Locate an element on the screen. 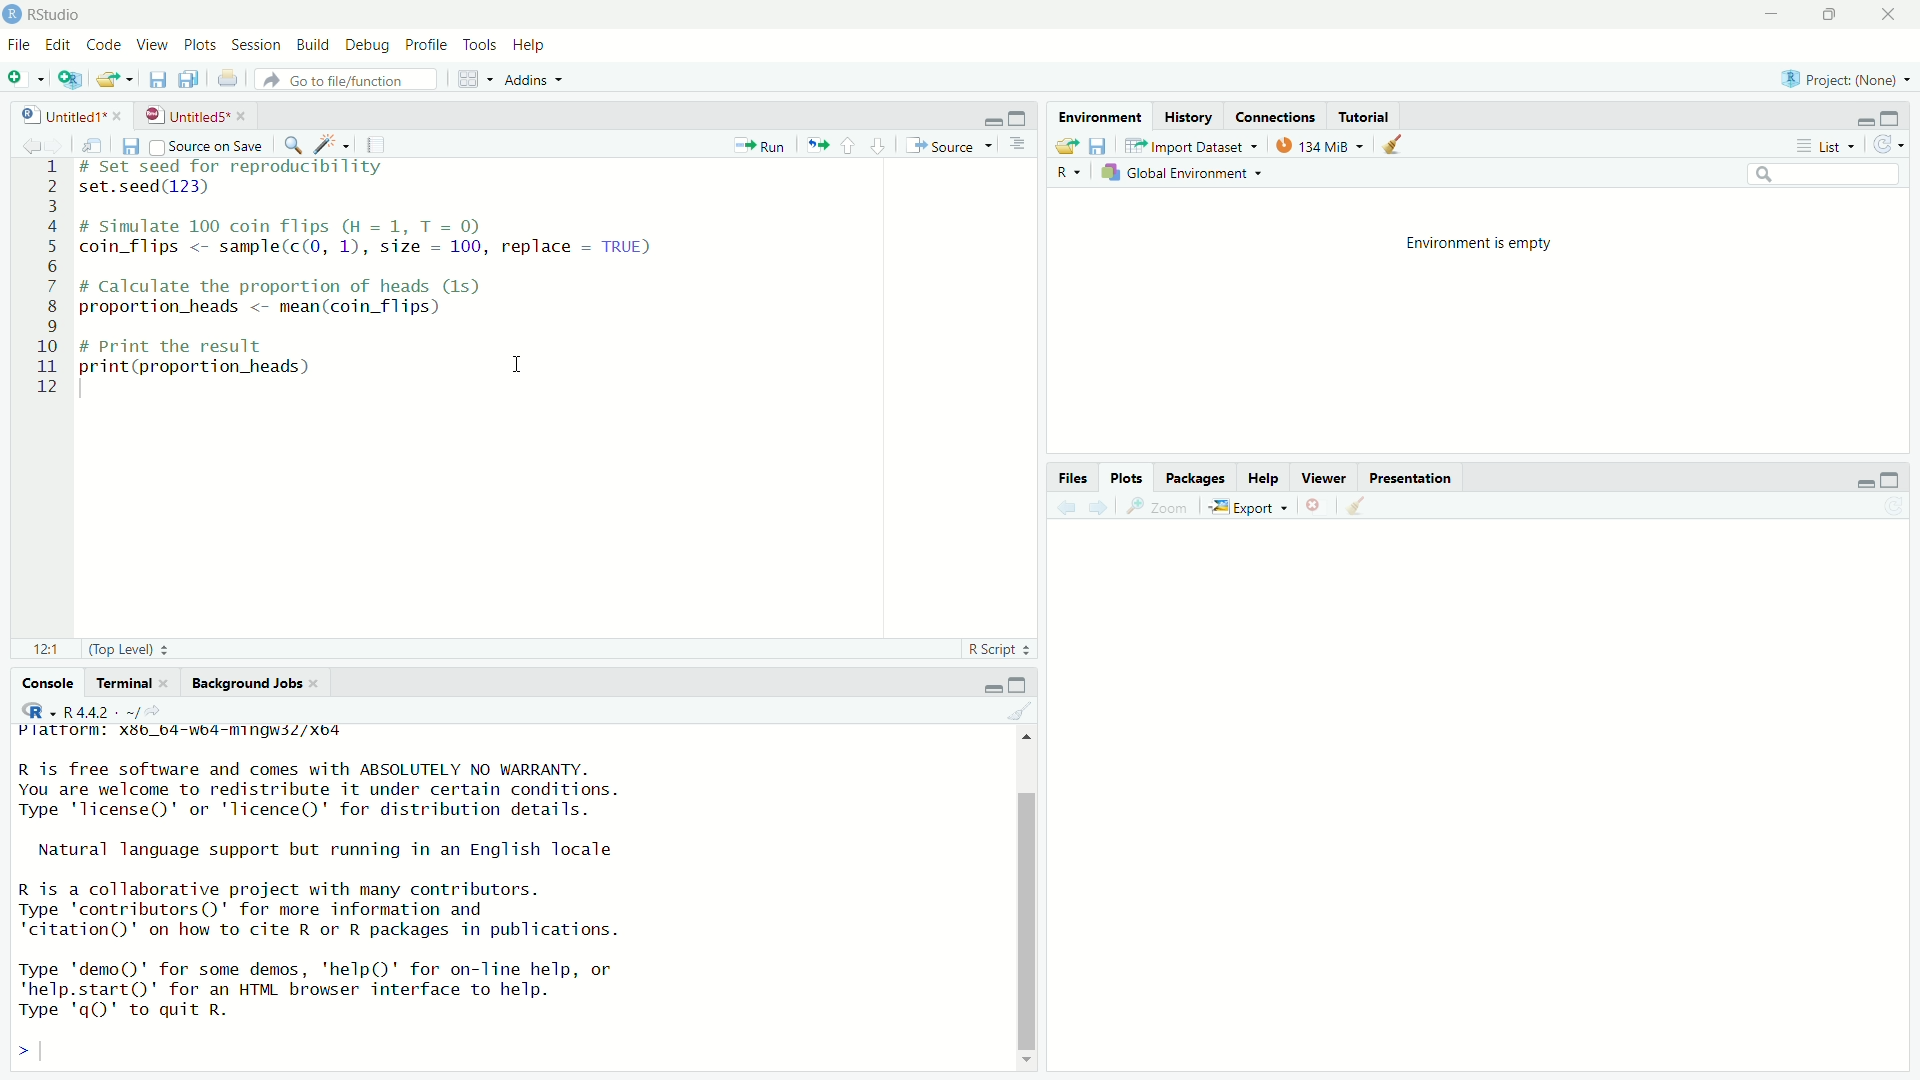 The image size is (1920, 1080). prompt cursor is located at coordinates (14, 1049).